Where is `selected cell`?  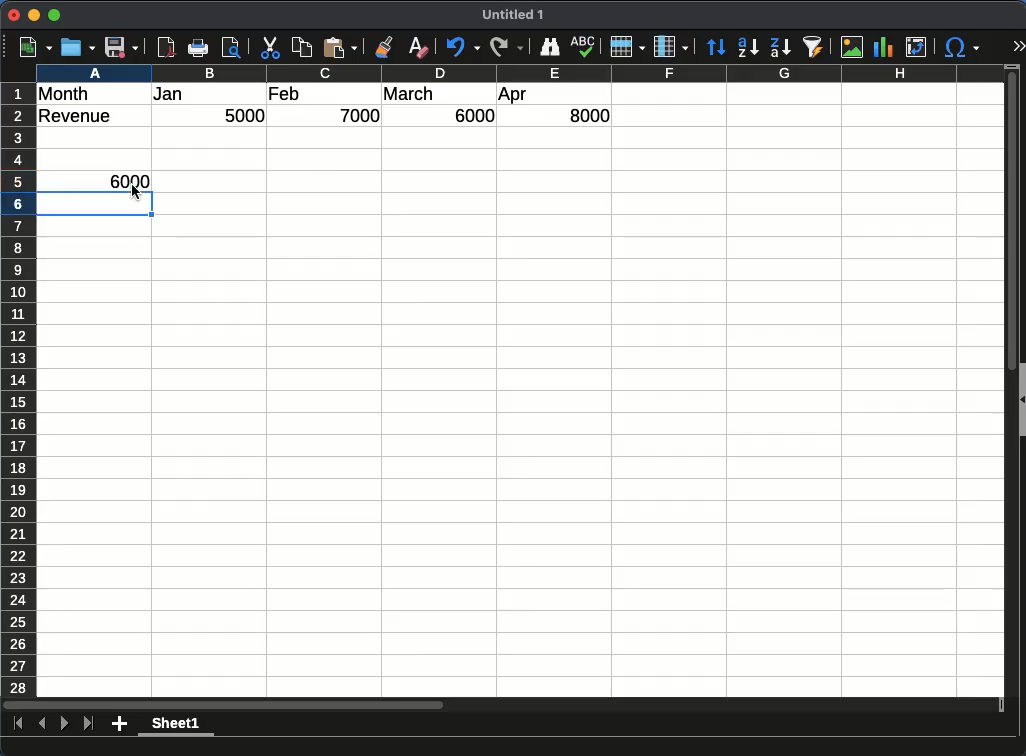 selected cell is located at coordinates (95, 203).